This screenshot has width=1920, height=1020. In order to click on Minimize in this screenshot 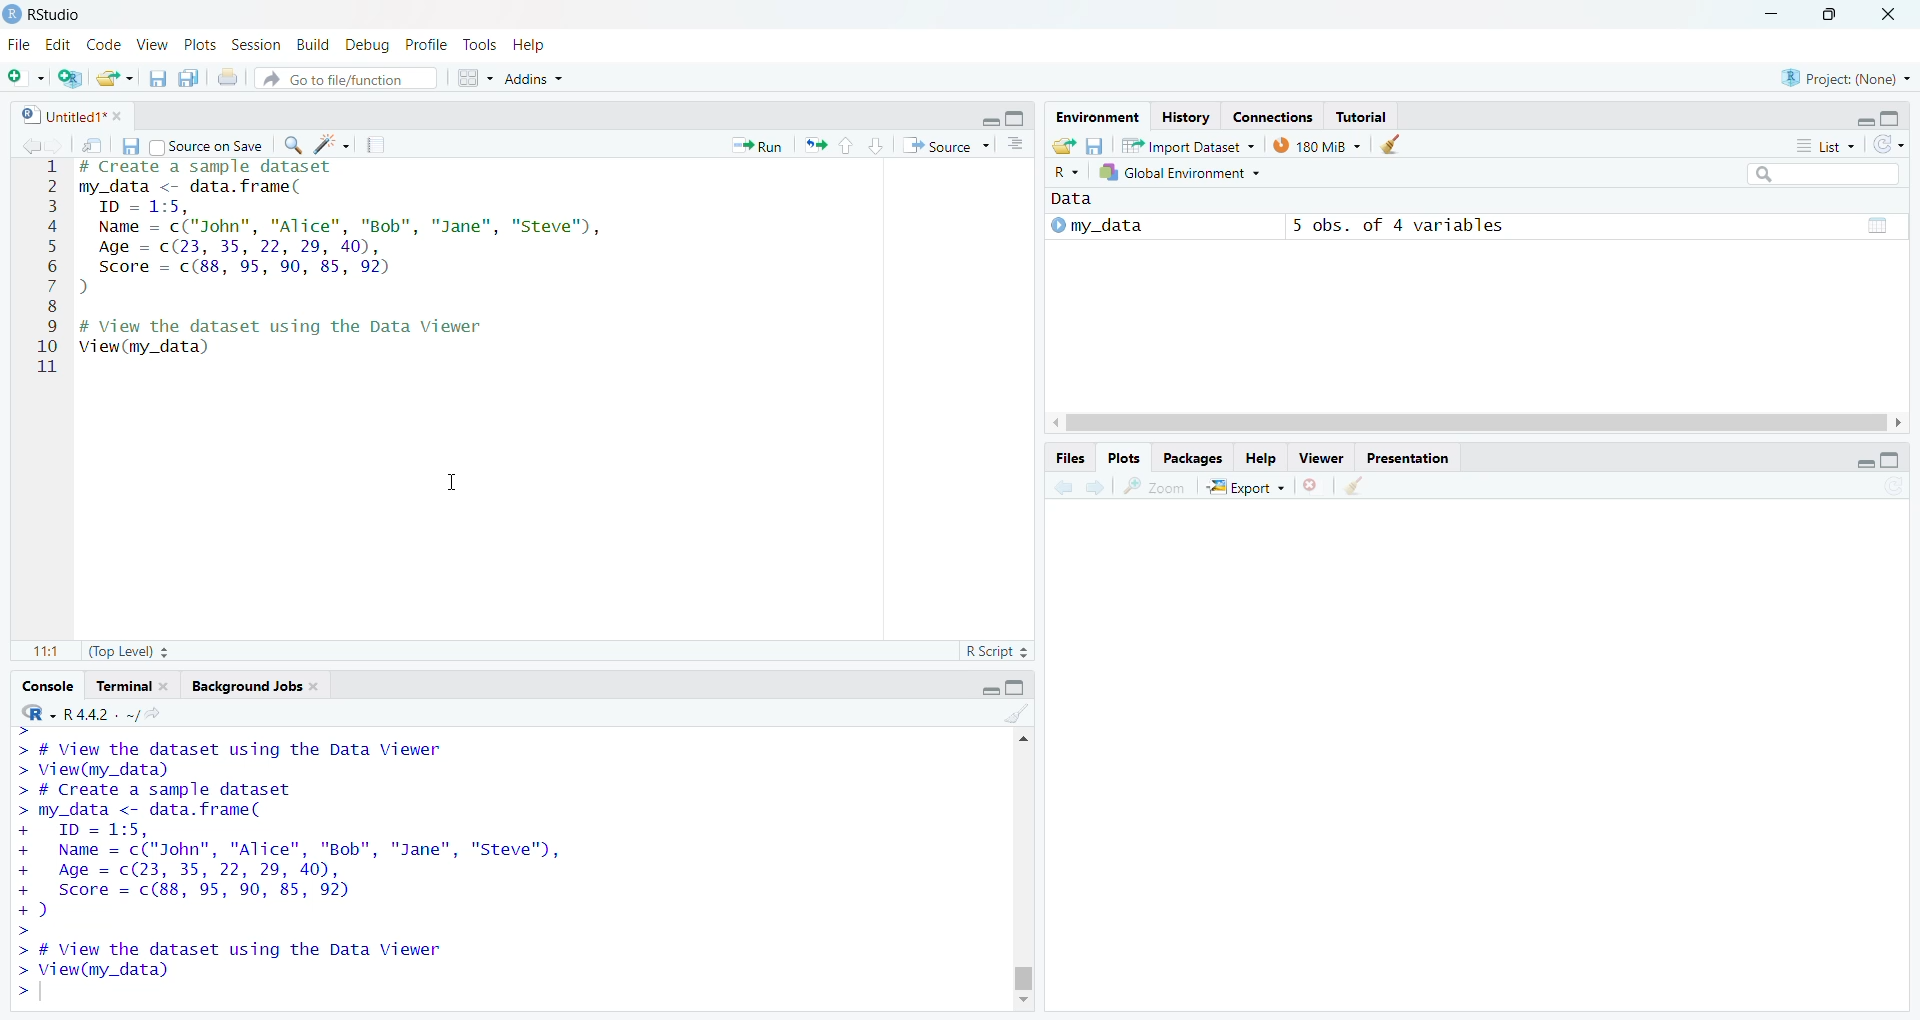, I will do `click(986, 691)`.